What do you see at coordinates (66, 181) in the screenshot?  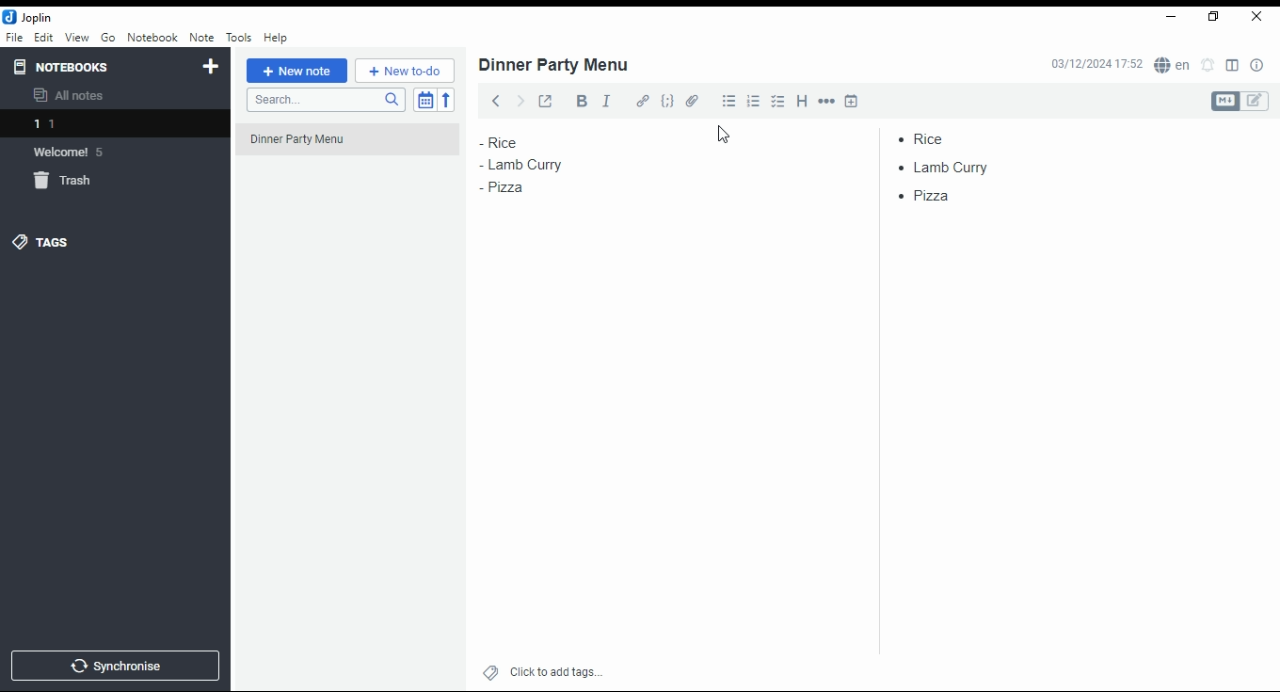 I see `trash` at bounding box center [66, 181].